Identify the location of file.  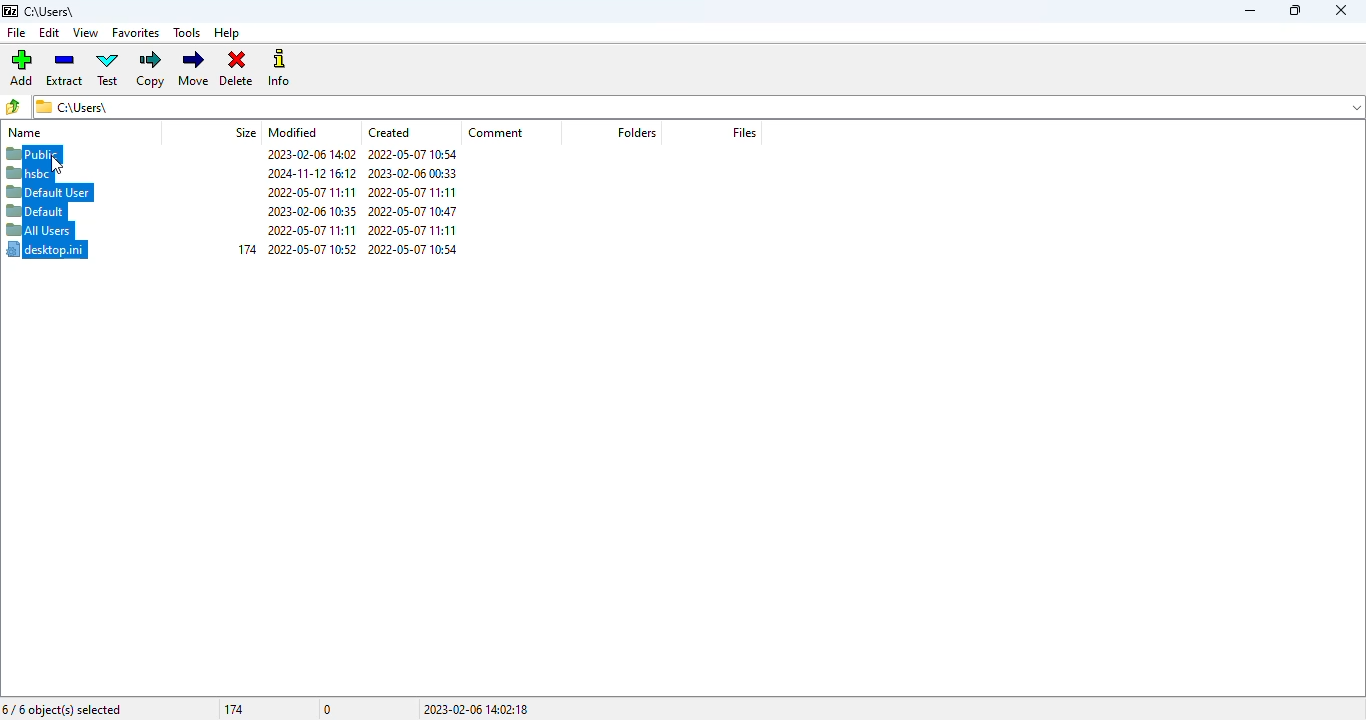
(17, 32).